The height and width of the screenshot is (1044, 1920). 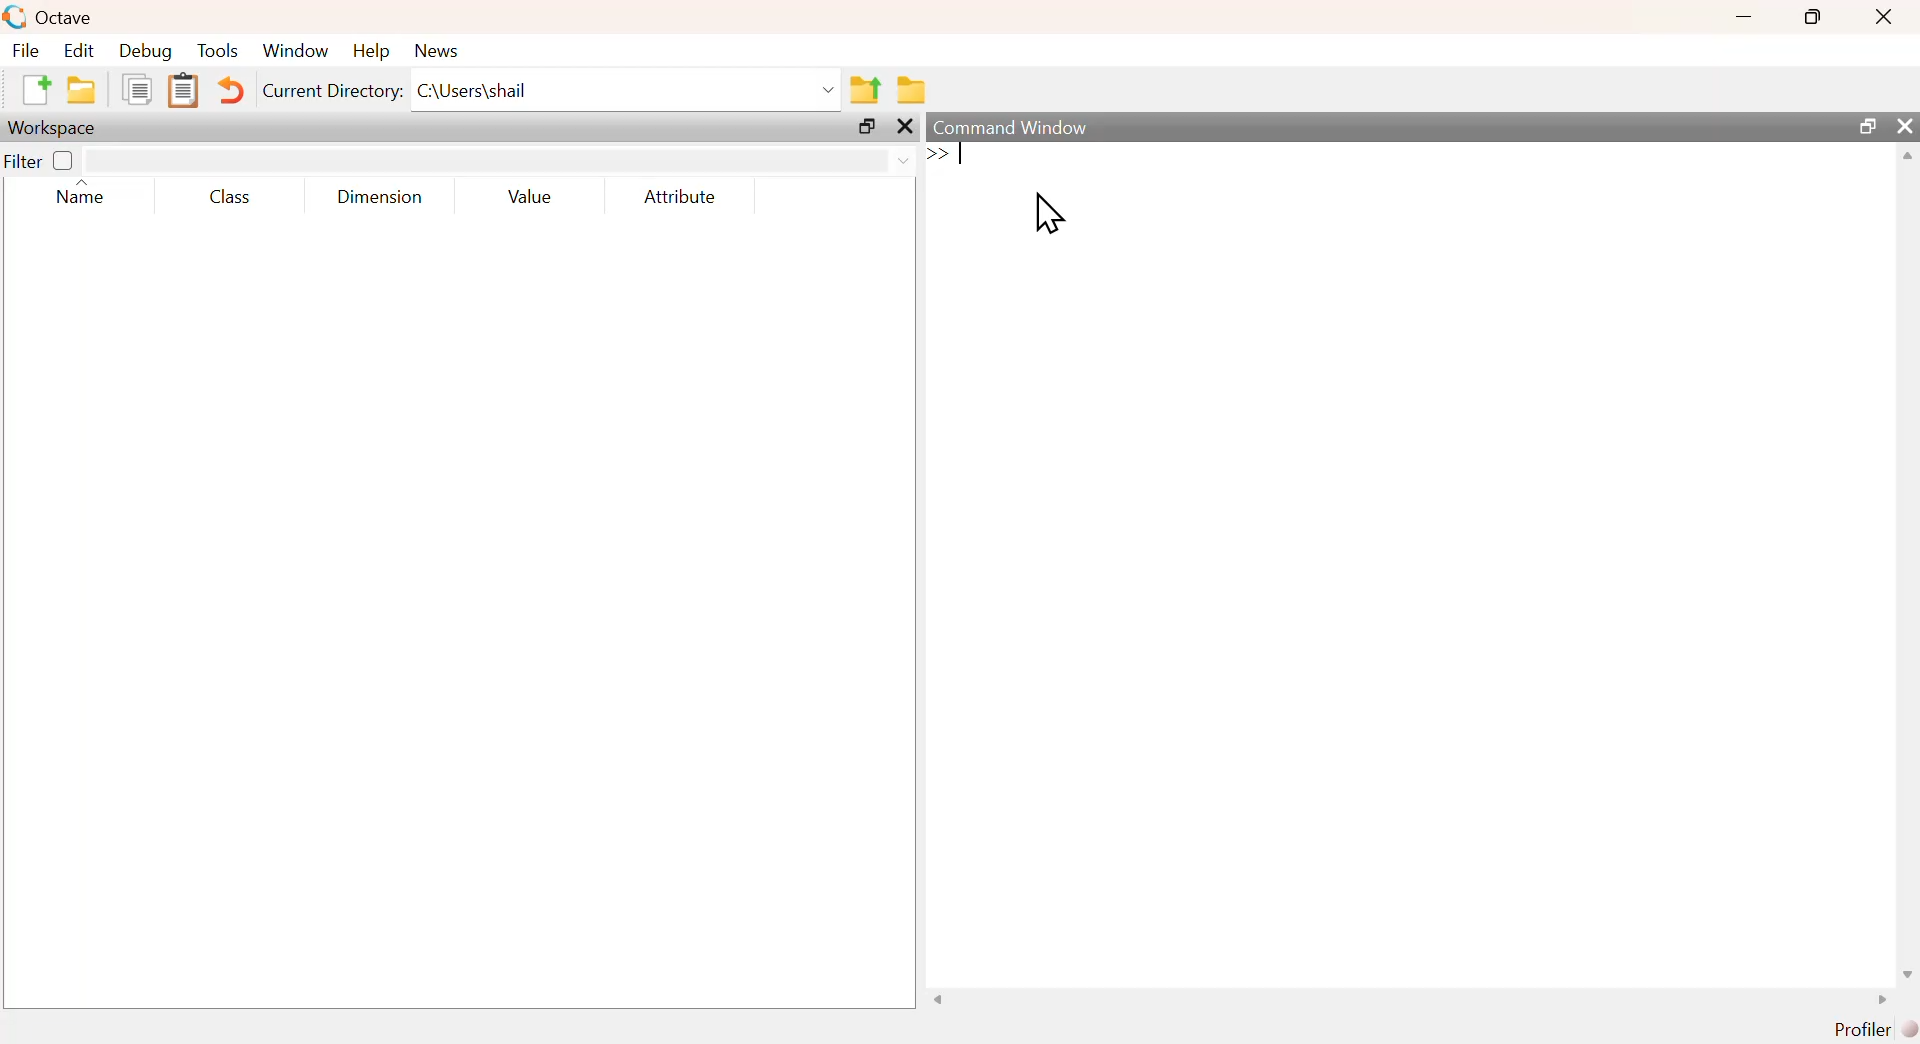 What do you see at coordinates (27, 51) in the screenshot?
I see `file` at bounding box center [27, 51].